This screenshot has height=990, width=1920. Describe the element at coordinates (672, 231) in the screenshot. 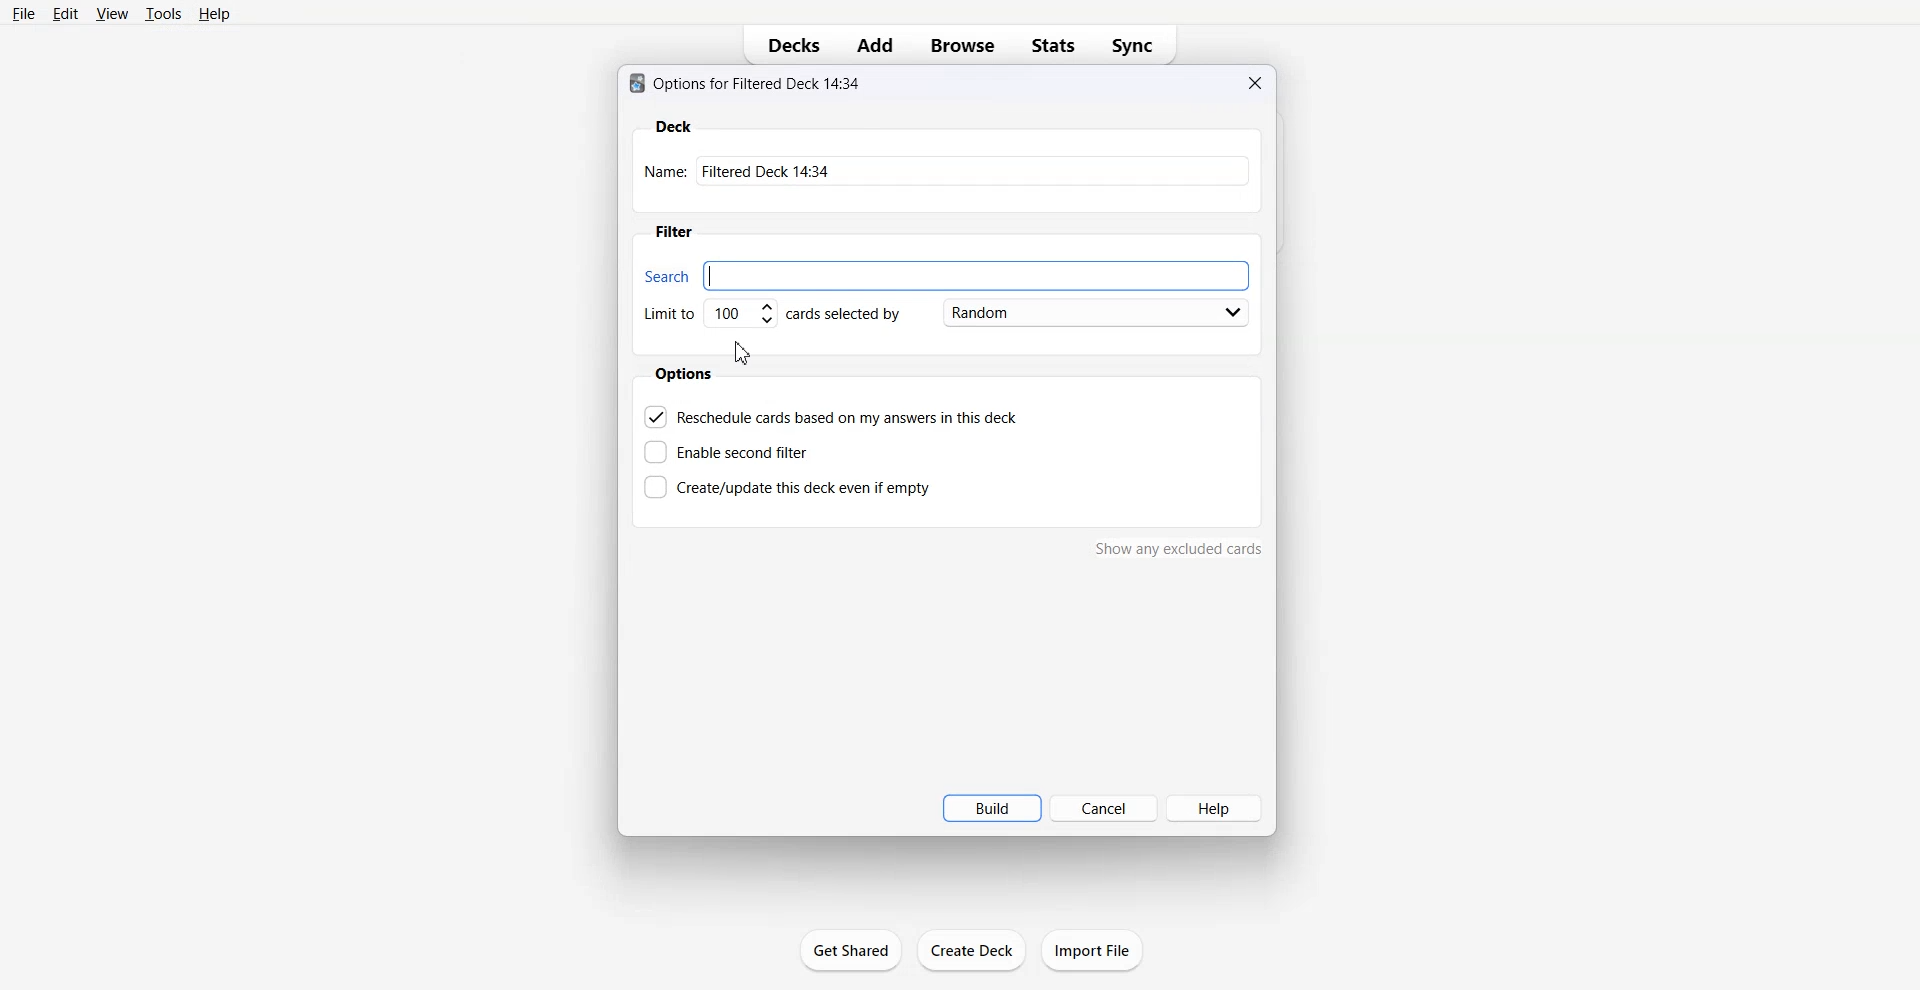

I see `Filter` at that location.